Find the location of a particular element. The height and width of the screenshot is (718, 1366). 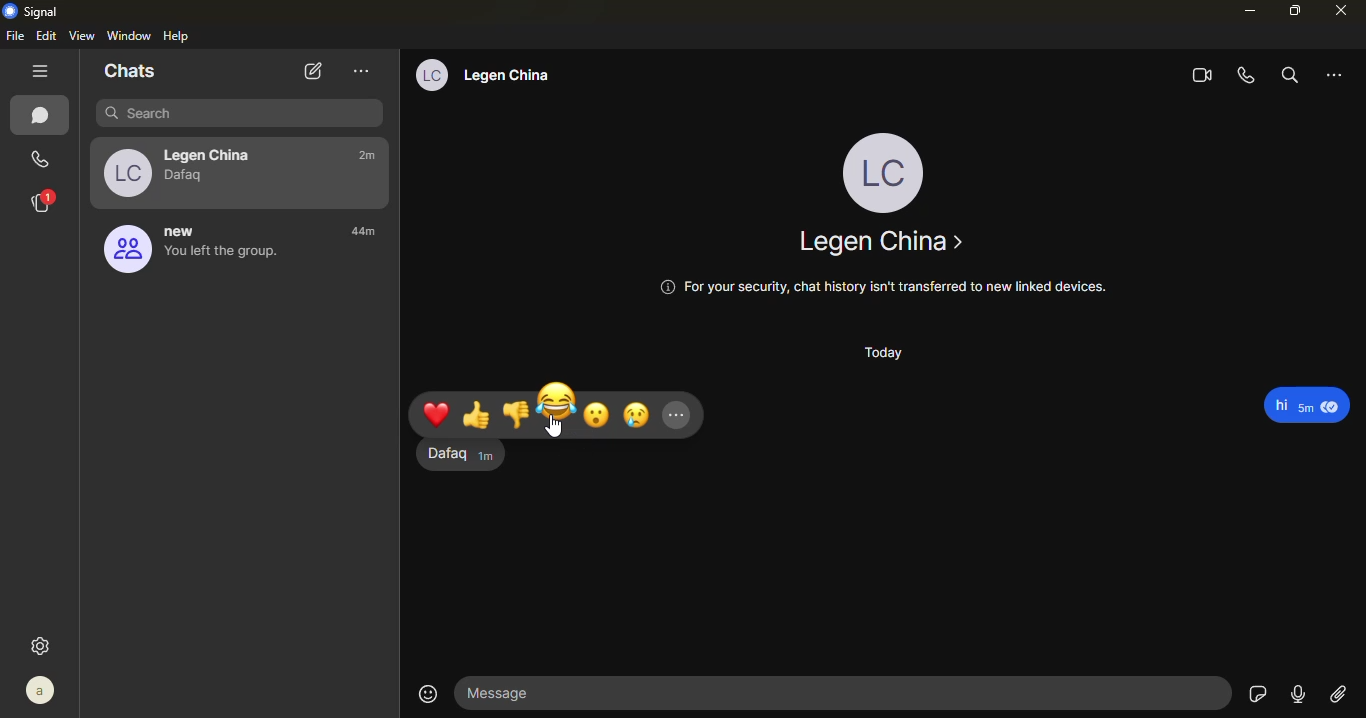

new chat is located at coordinates (310, 71).